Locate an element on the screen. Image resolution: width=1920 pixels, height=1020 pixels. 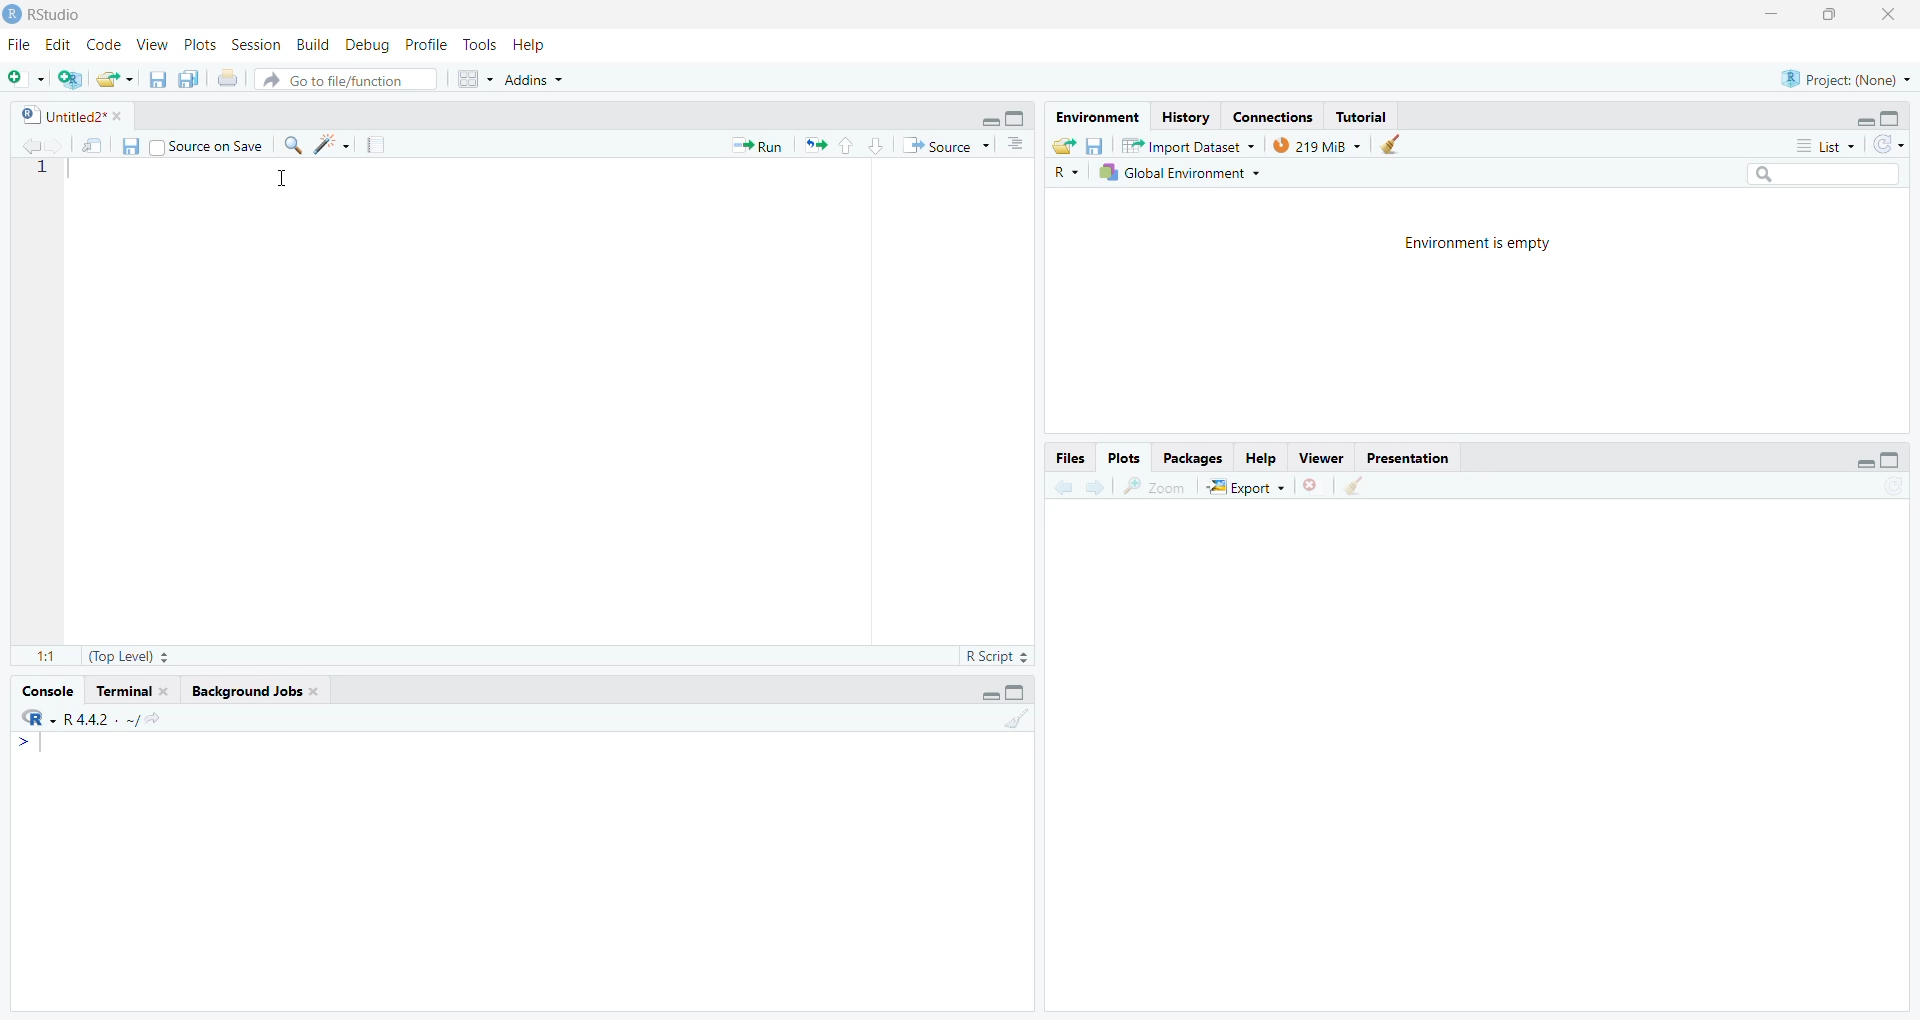
Export is located at coordinates (1245, 486).